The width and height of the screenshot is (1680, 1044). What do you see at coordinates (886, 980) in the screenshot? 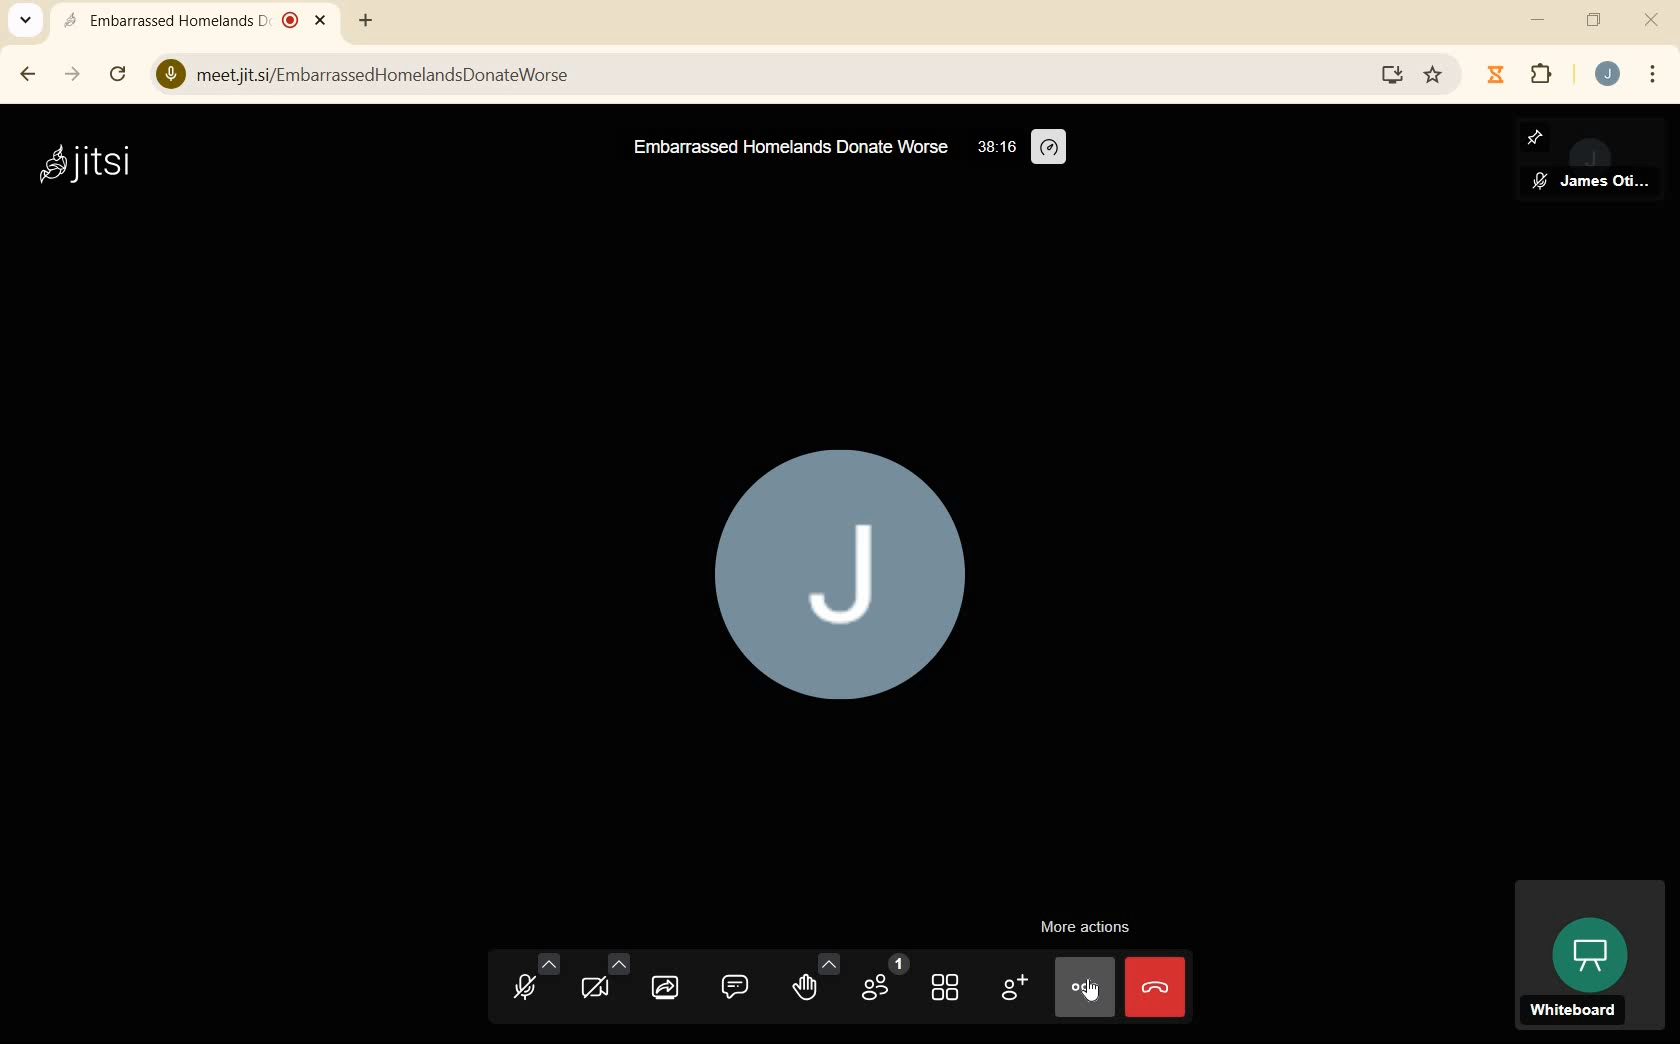
I see `participants` at bounding box center [886, 980].